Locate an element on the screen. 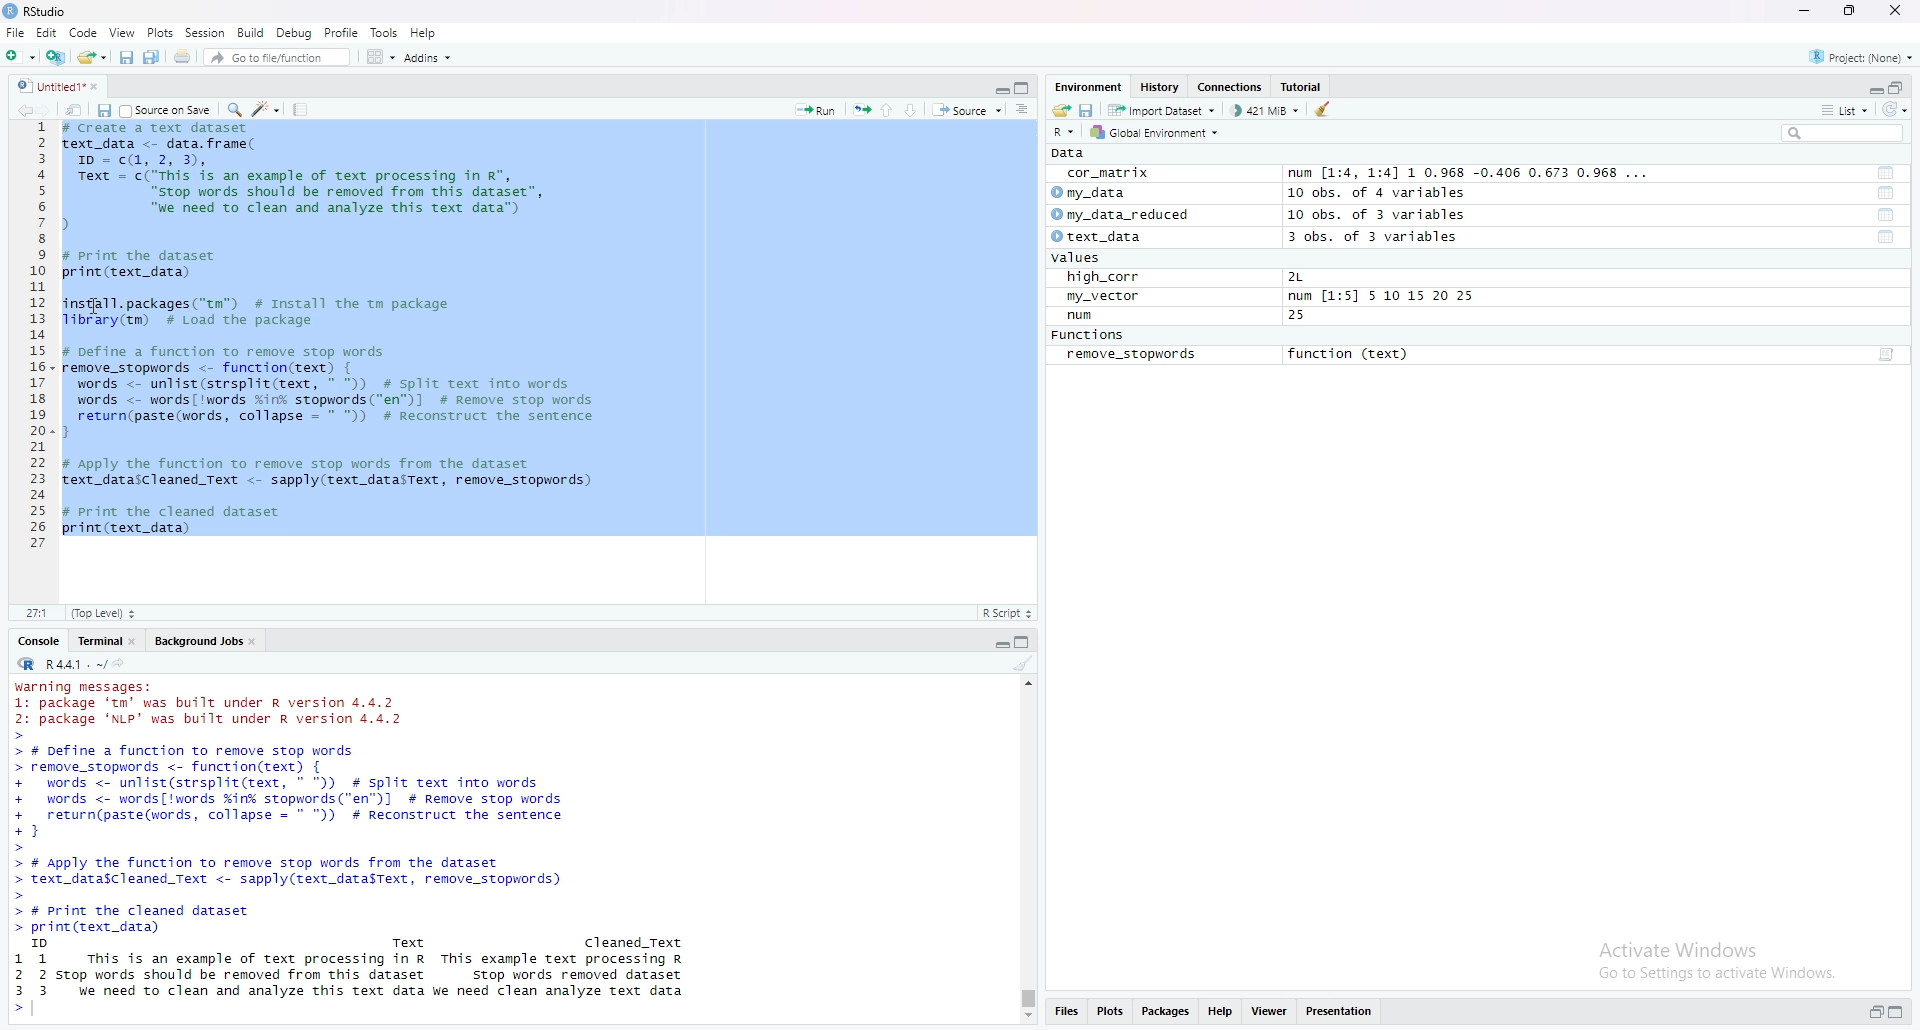 Image resolution: width=1920 pixels, height=1030 pixels. connections is located at coordinates (1233, 88).